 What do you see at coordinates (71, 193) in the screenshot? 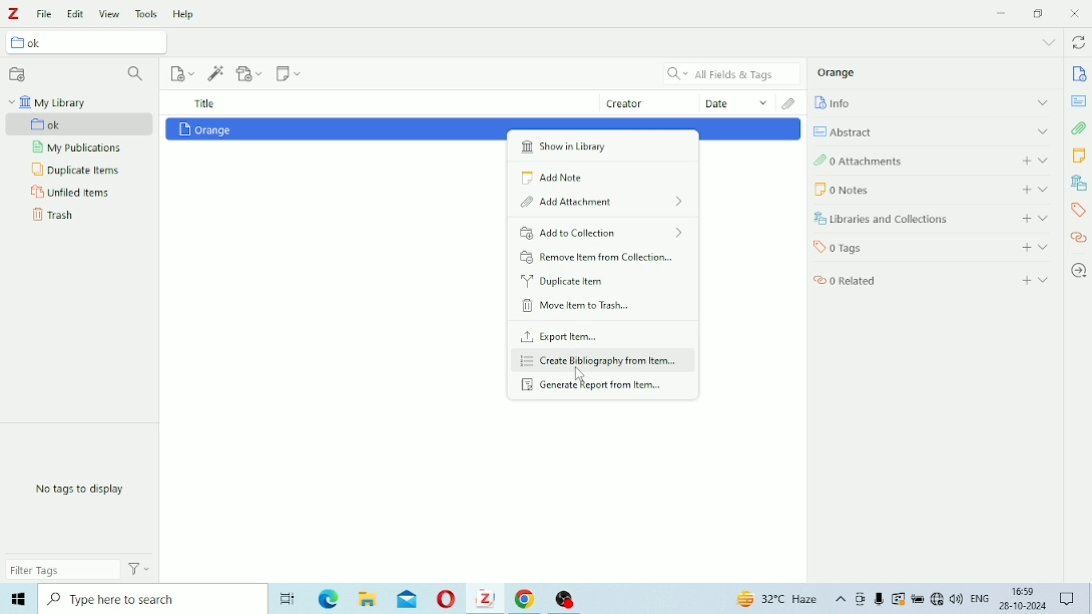
I see `Unfiled Items` at bounding box center [71, 193].